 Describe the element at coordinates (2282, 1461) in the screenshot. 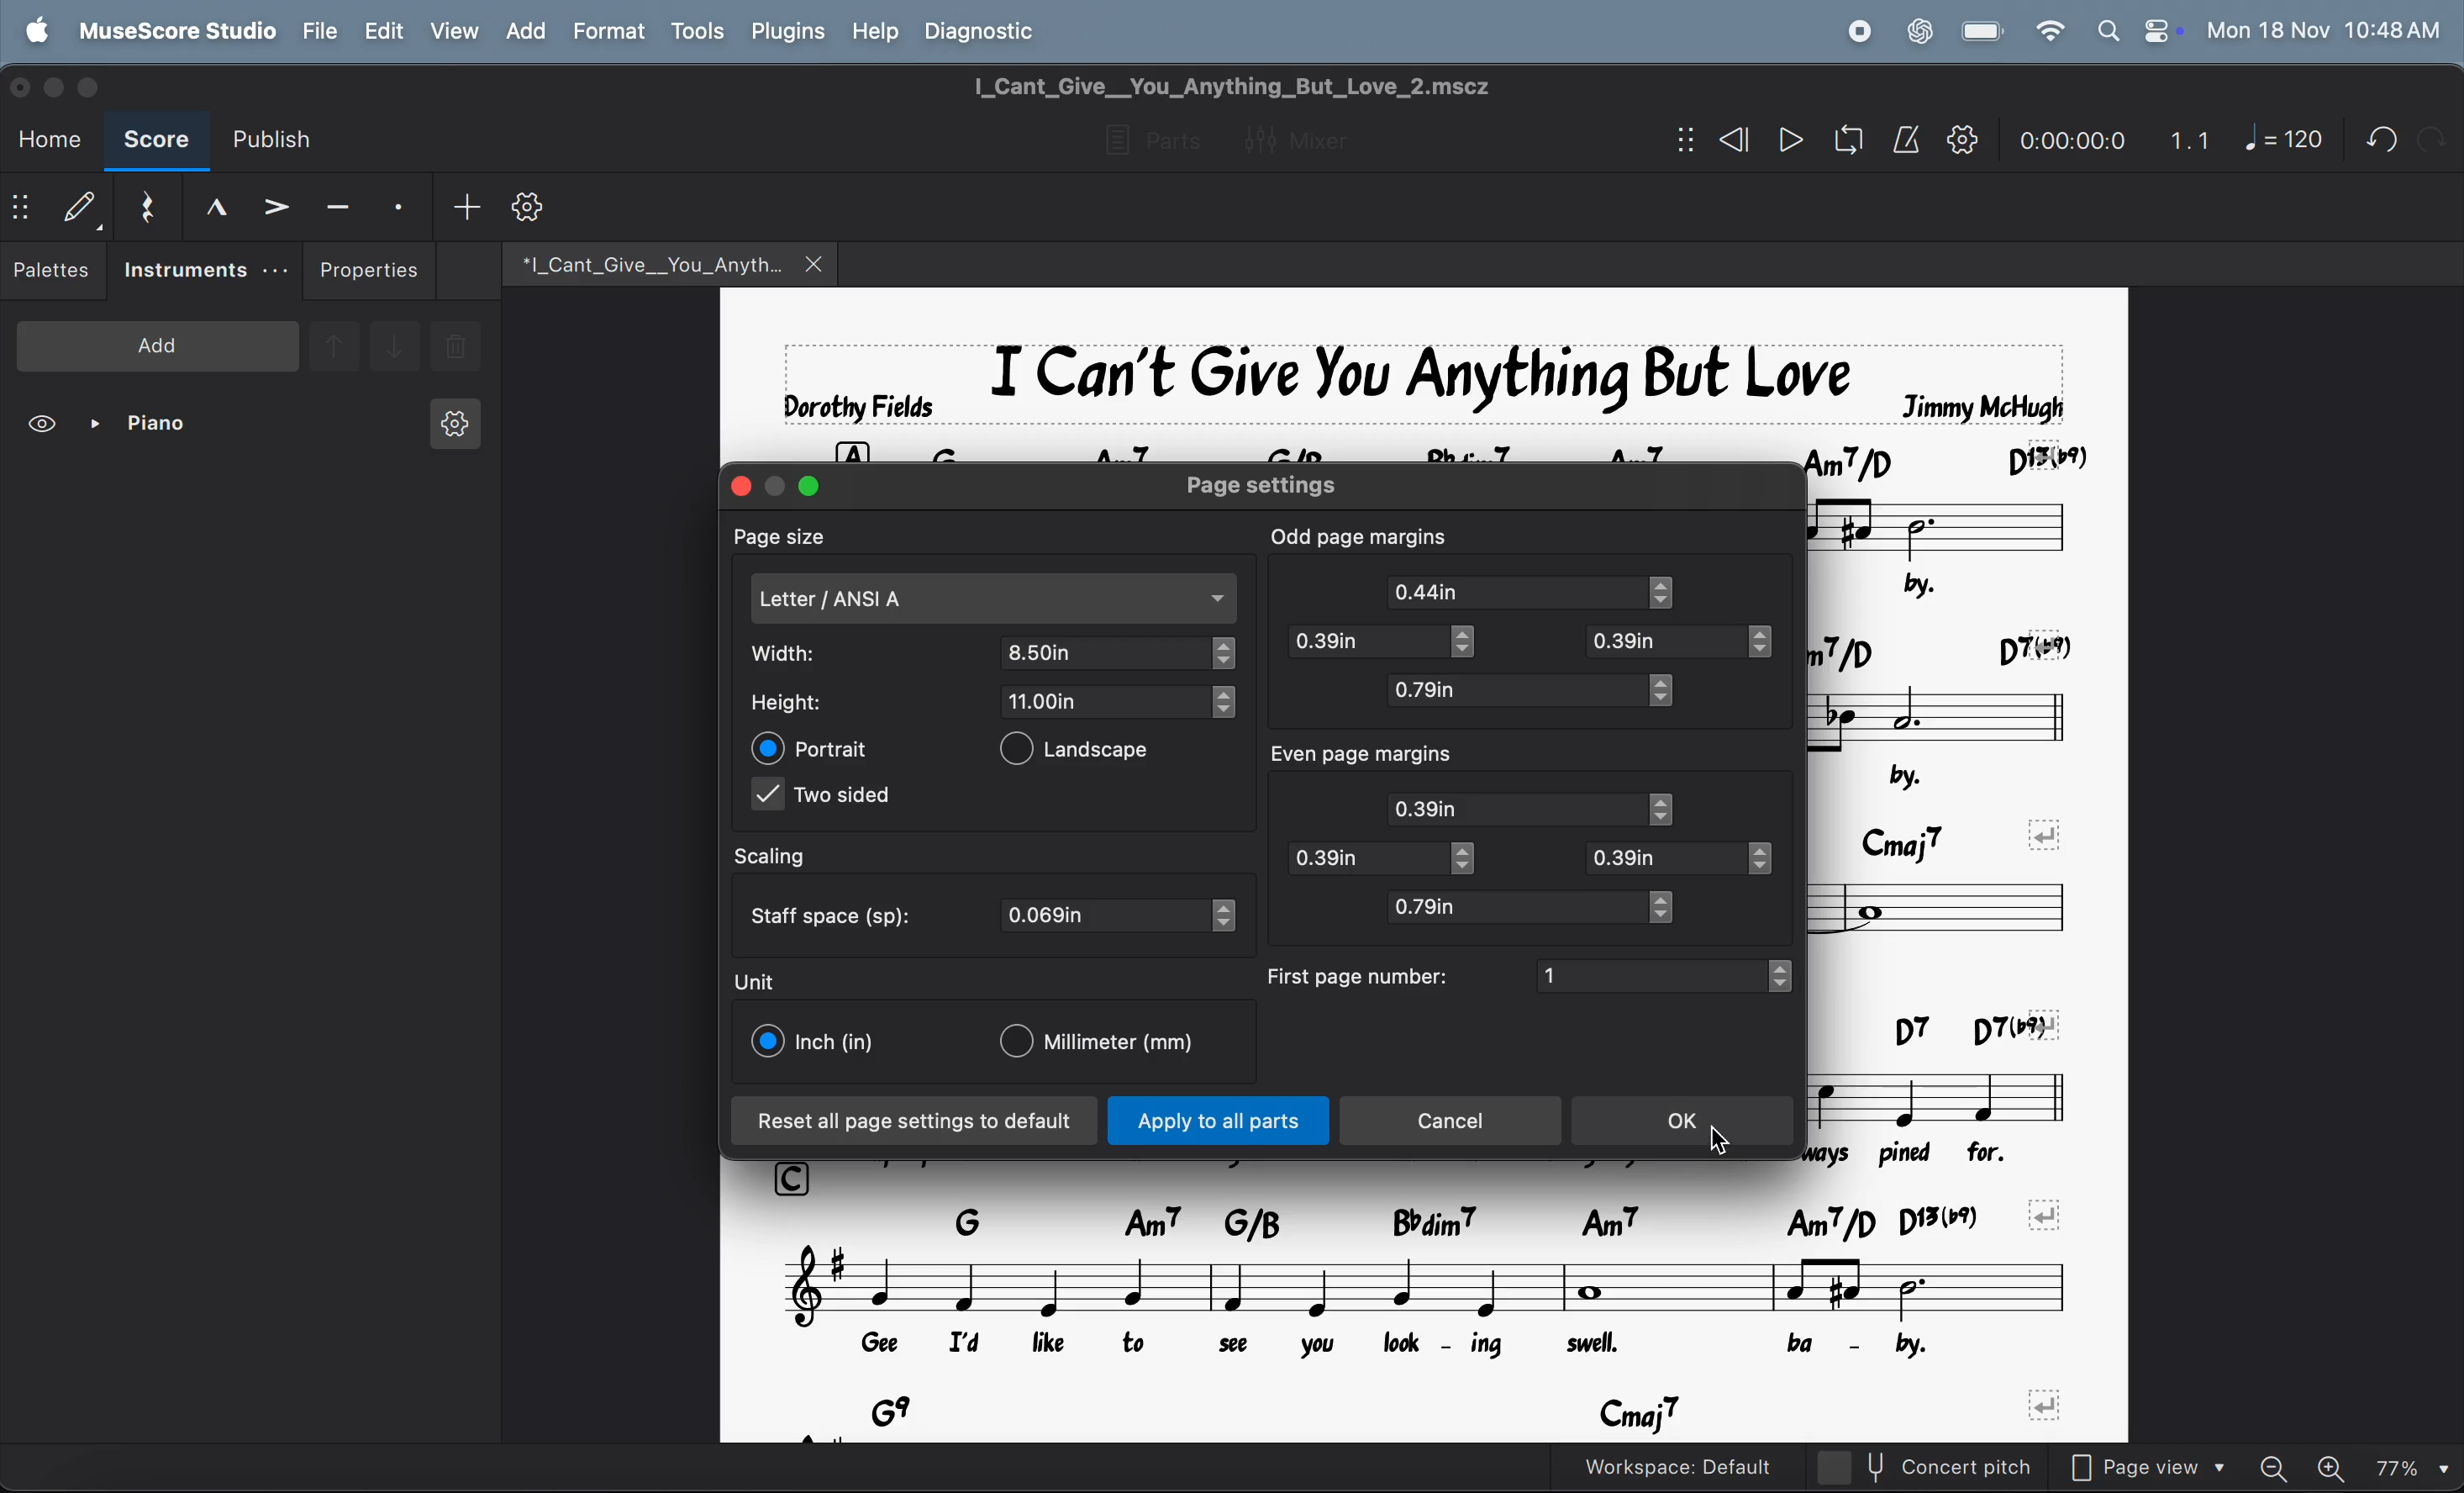

I see `zoom out` at that location.